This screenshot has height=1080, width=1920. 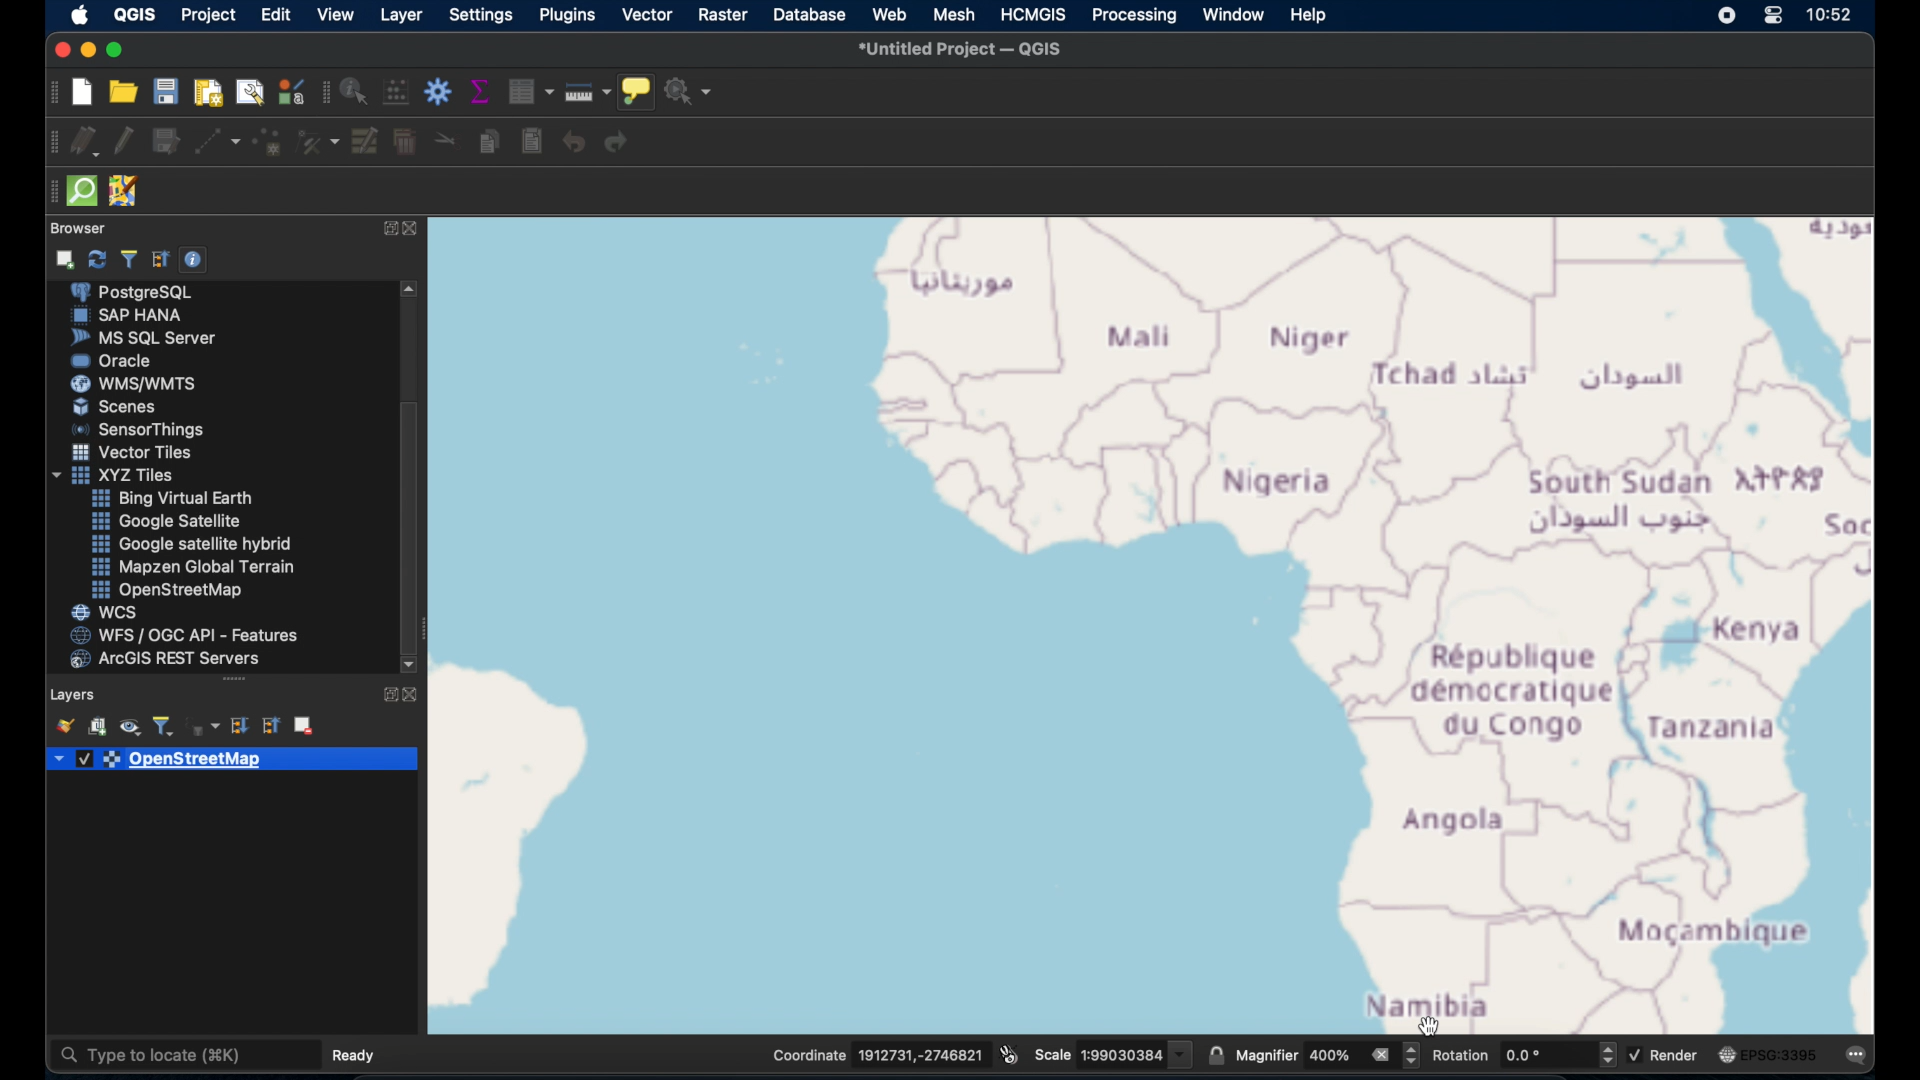 I want to click on postgre sql, so click(x=152, y=292).